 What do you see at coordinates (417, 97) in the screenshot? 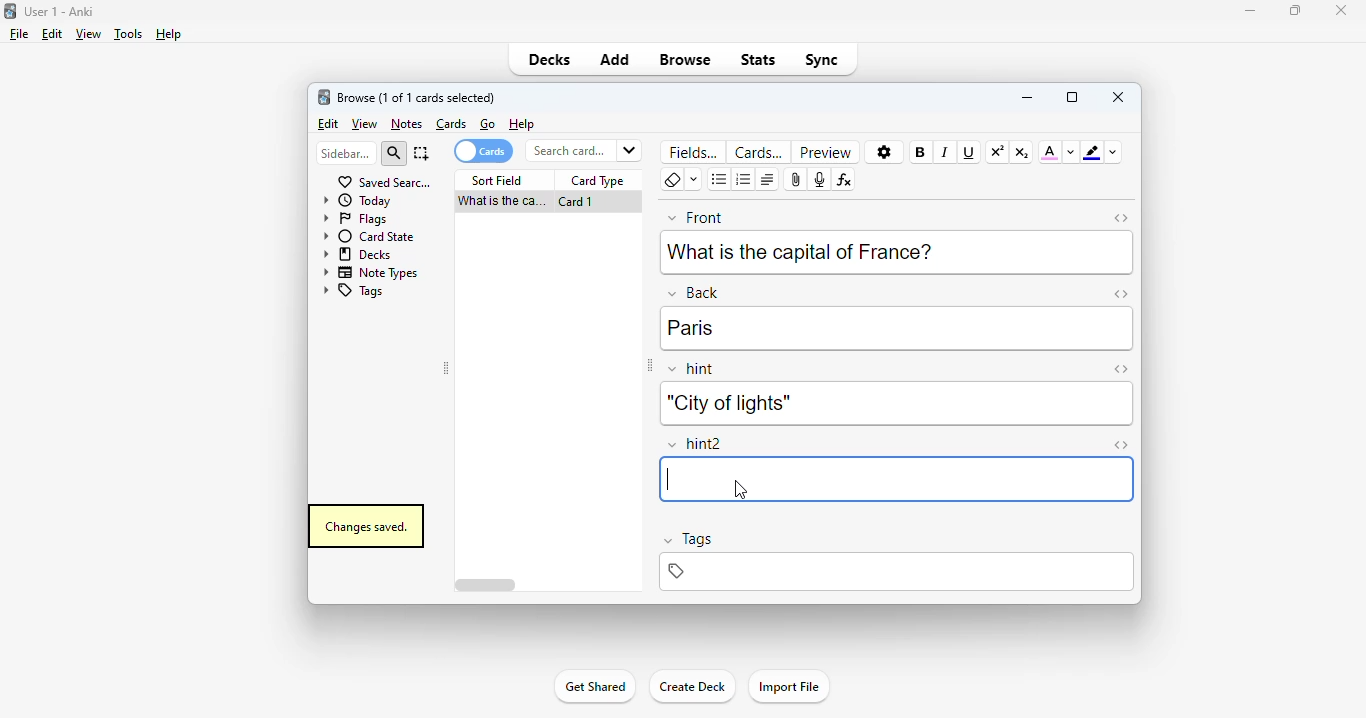
I see `browse (1 of 1 cards selected)` at bounding box center [417, 97].